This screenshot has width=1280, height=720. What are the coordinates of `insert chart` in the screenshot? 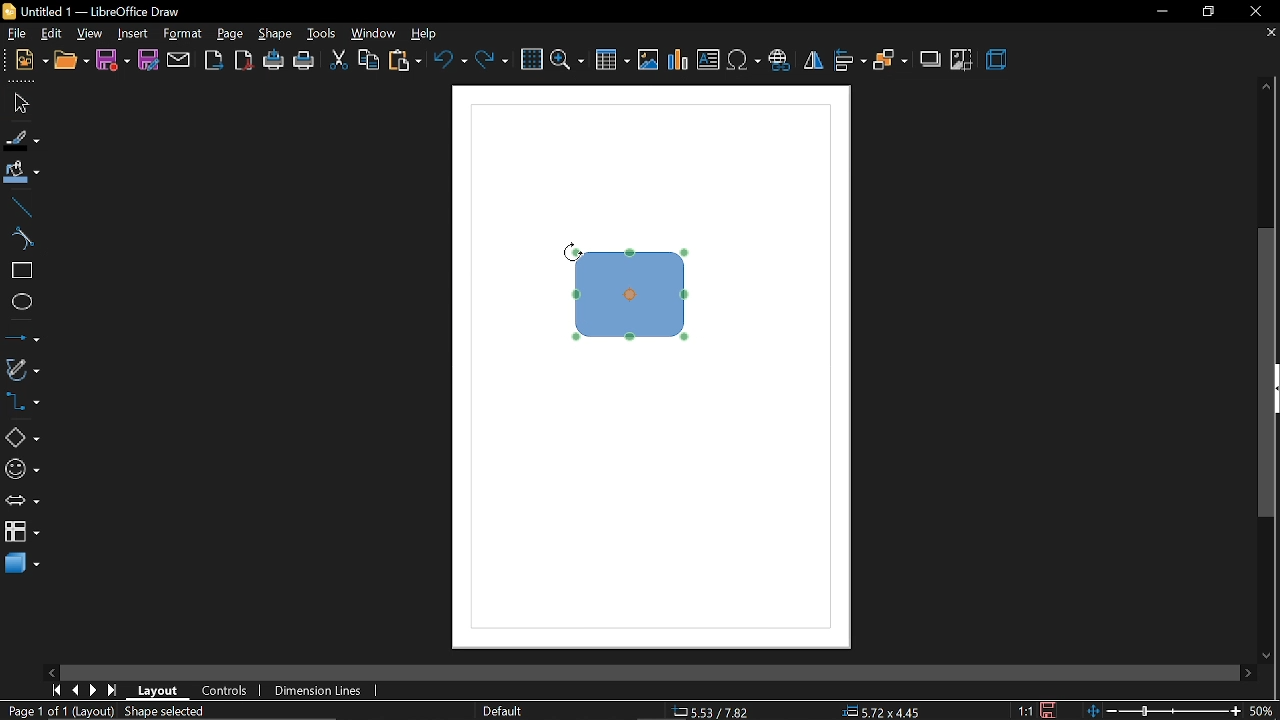 It's located at (676, 60).